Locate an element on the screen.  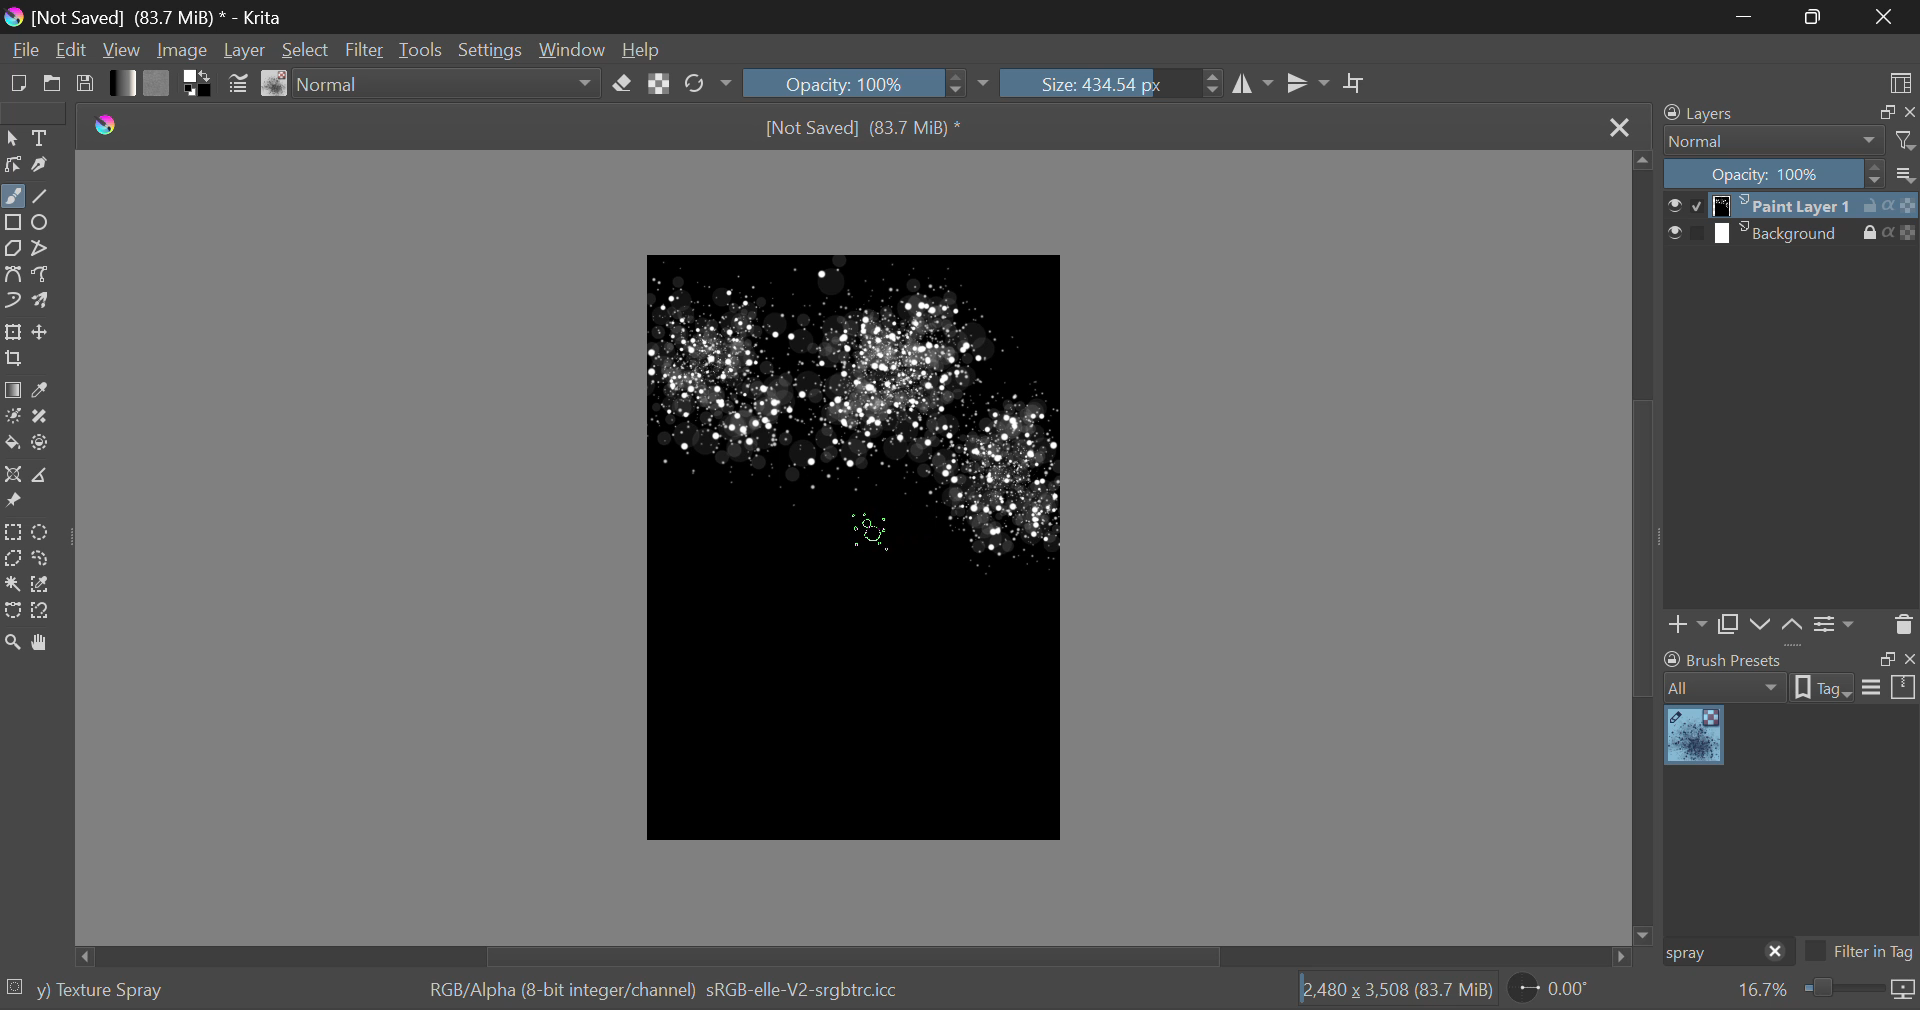
Ellipses is located at coordinates (43, 224).